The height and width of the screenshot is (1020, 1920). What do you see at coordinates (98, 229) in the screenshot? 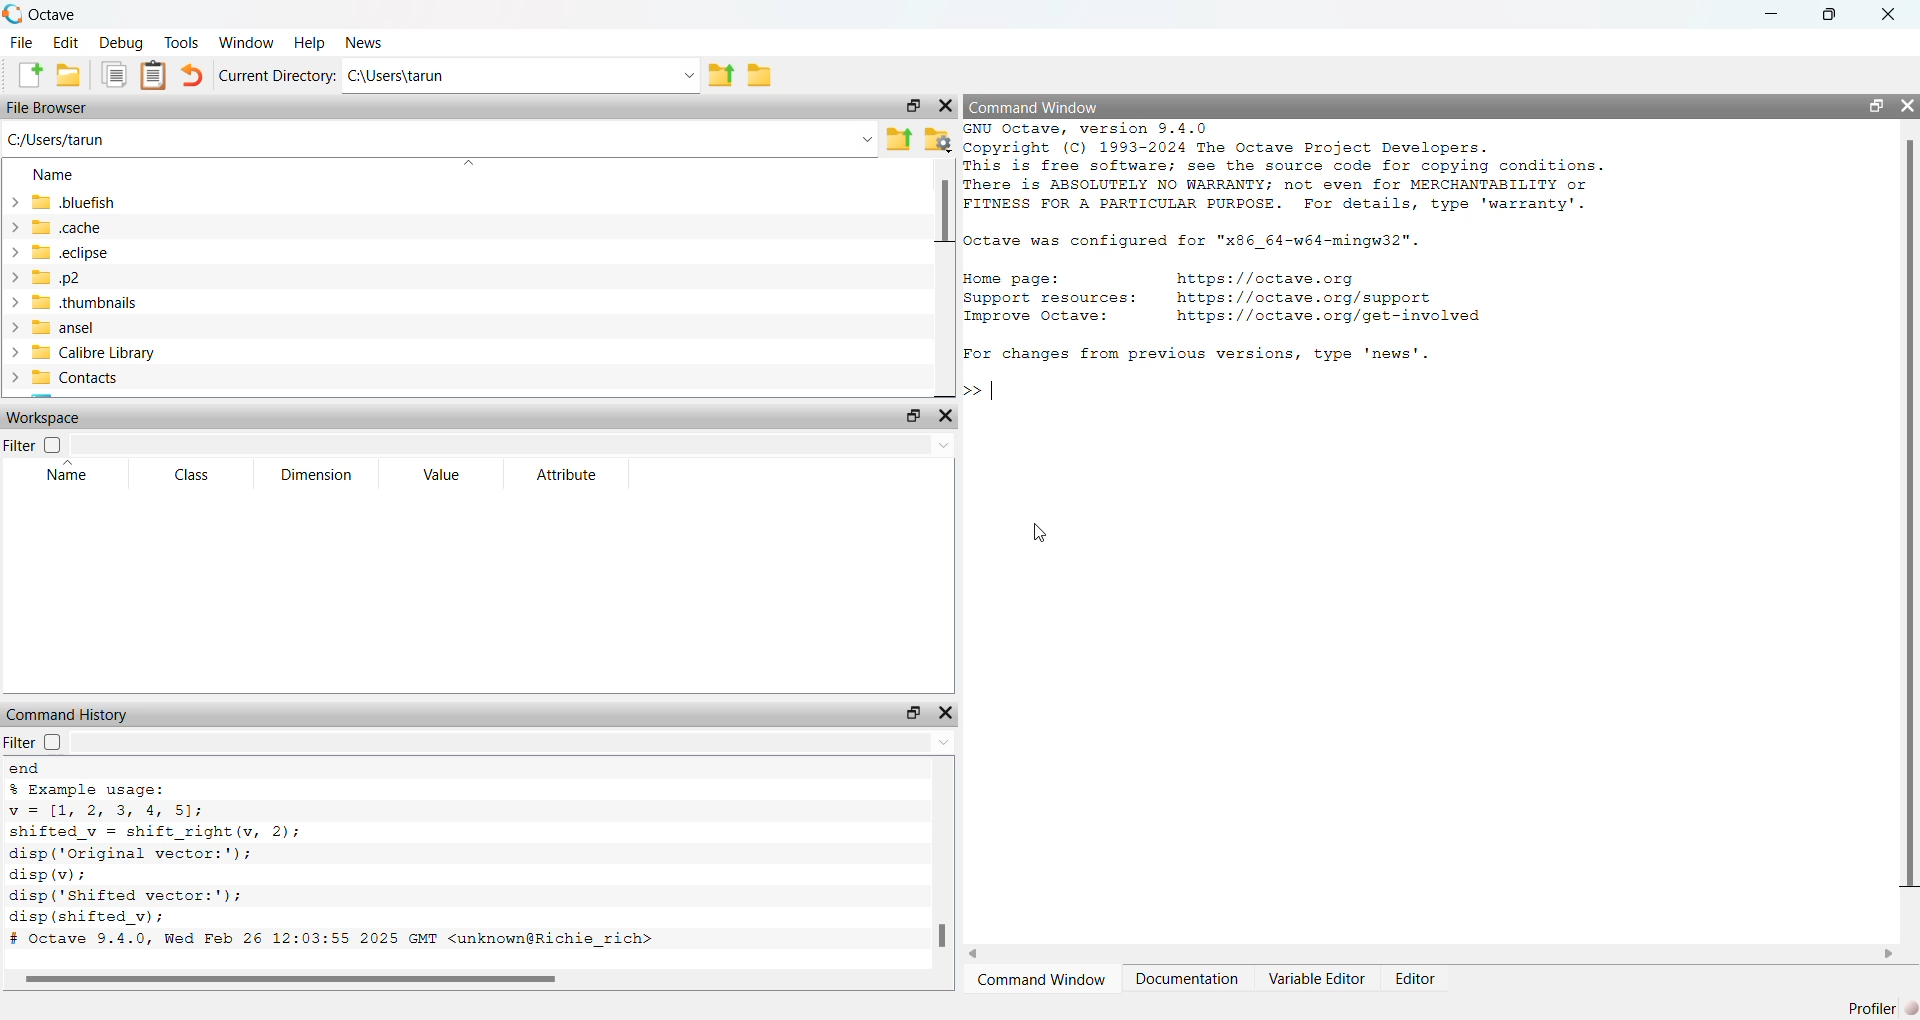
I see `.cache` at bounding box center [98, 229].